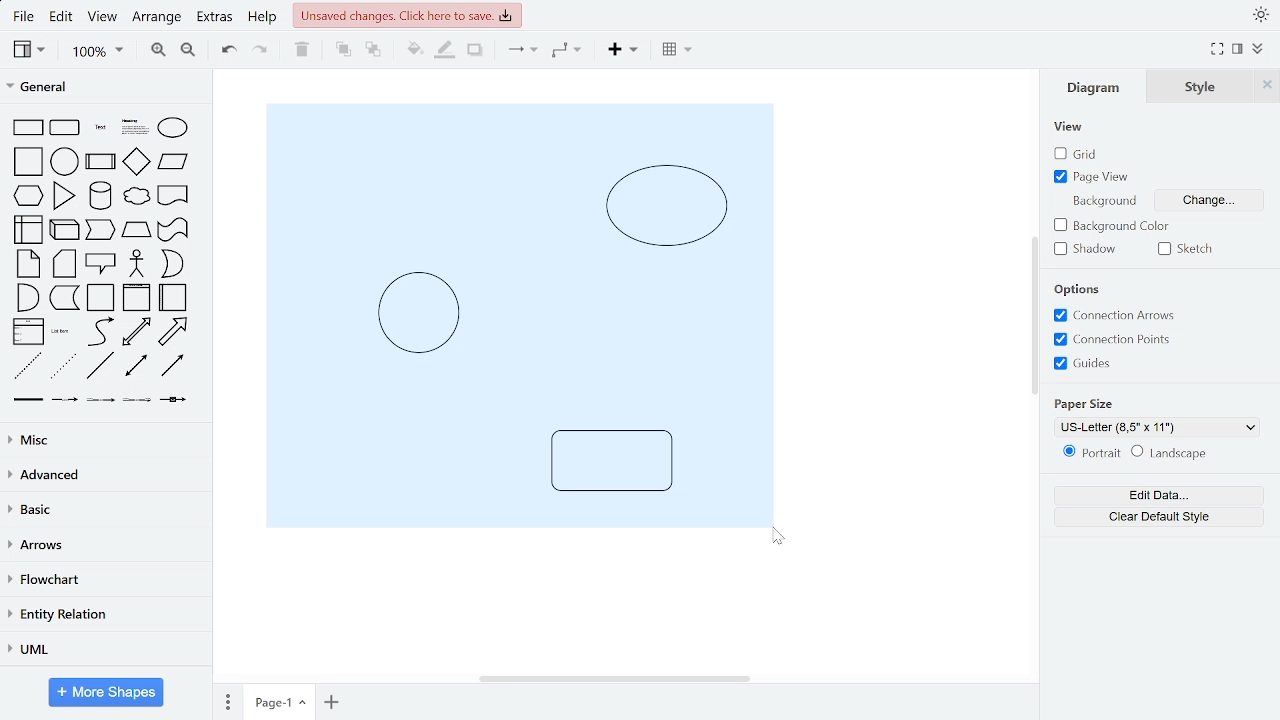 The image size is (1280, 720). I want to click on line, so click(101, 366).